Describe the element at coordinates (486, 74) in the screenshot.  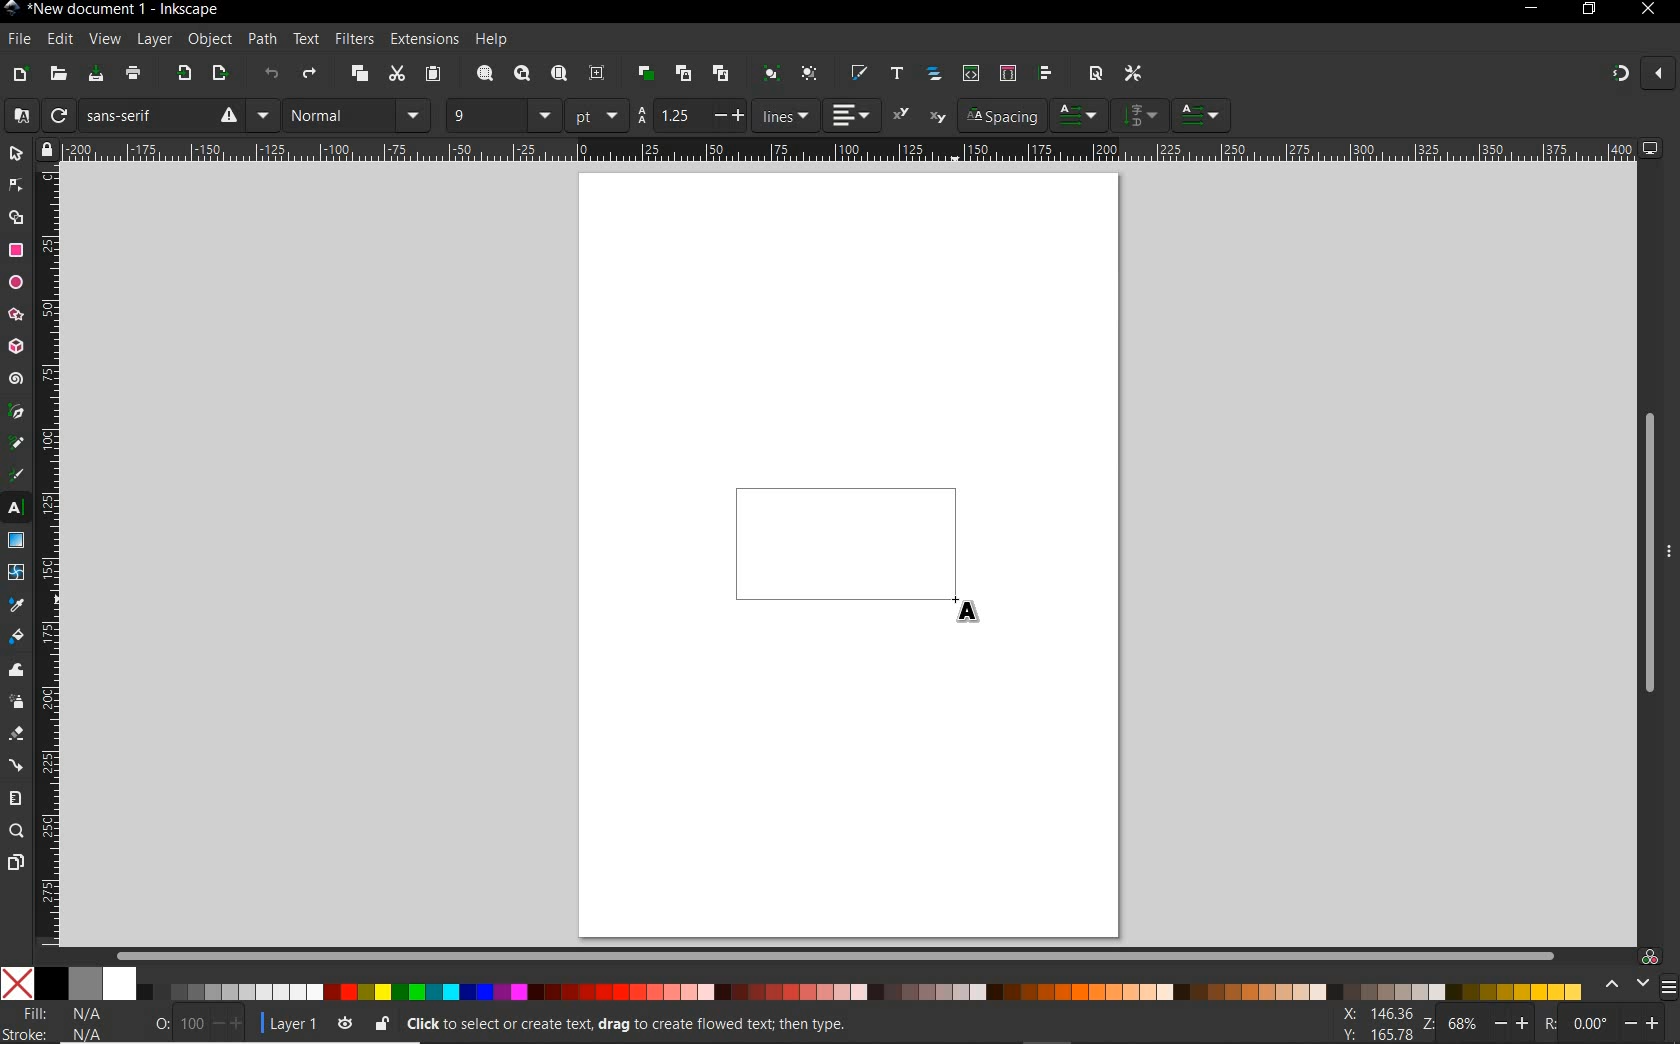
I see `zoom selection` at that location.